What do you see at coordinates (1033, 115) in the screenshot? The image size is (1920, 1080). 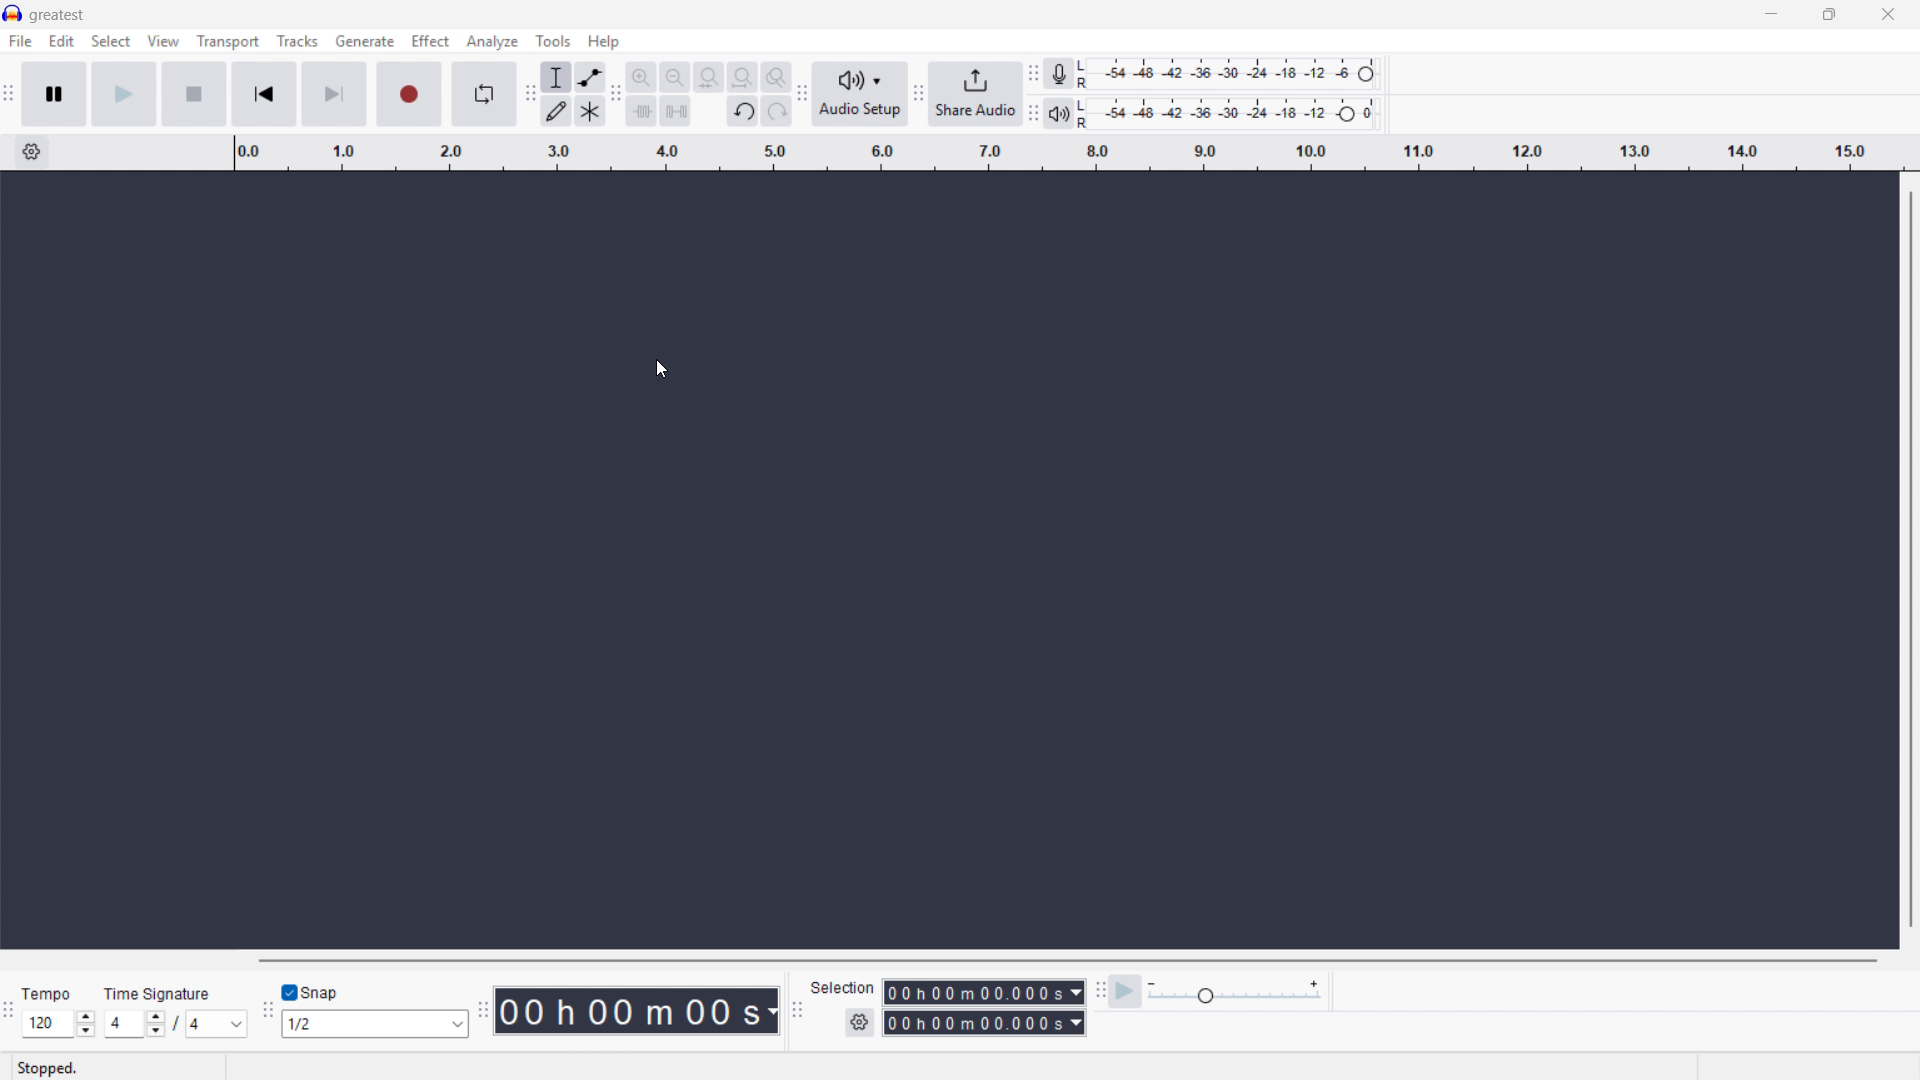 I see `playback metre toolbar` at bounding box center [1033, 115].